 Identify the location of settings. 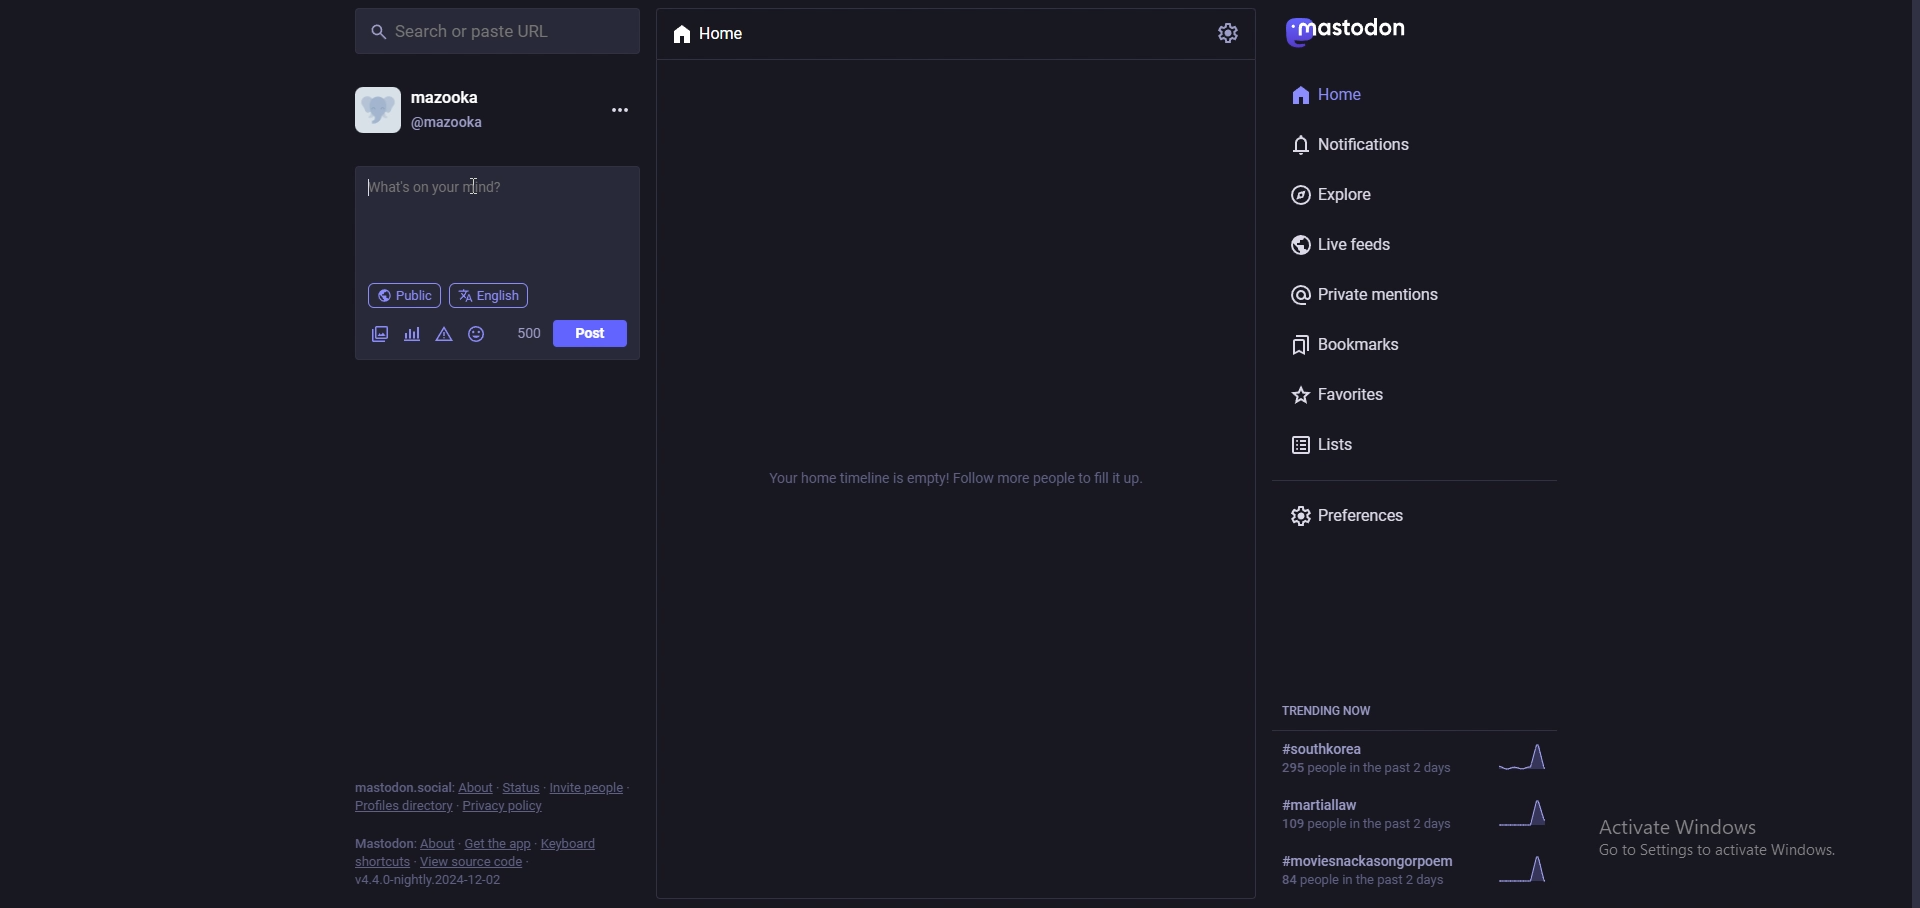
(1230, 33).